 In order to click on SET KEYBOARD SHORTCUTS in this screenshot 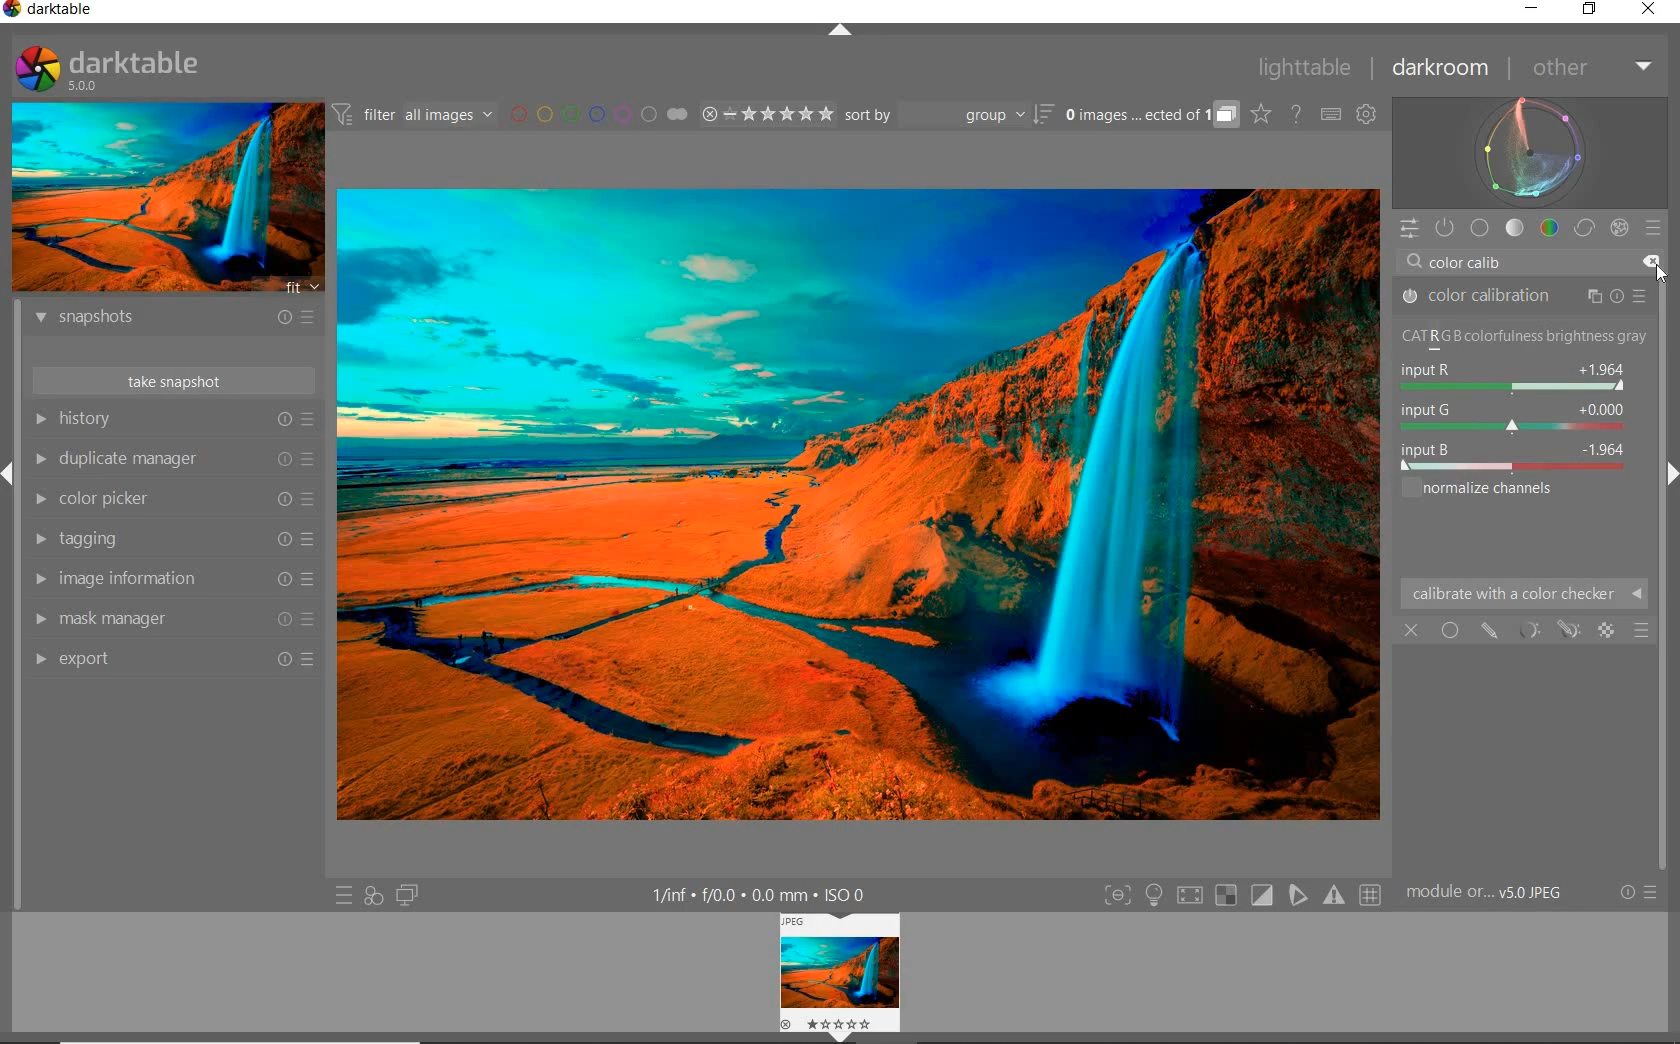, I will do `click(1332, 115)`.